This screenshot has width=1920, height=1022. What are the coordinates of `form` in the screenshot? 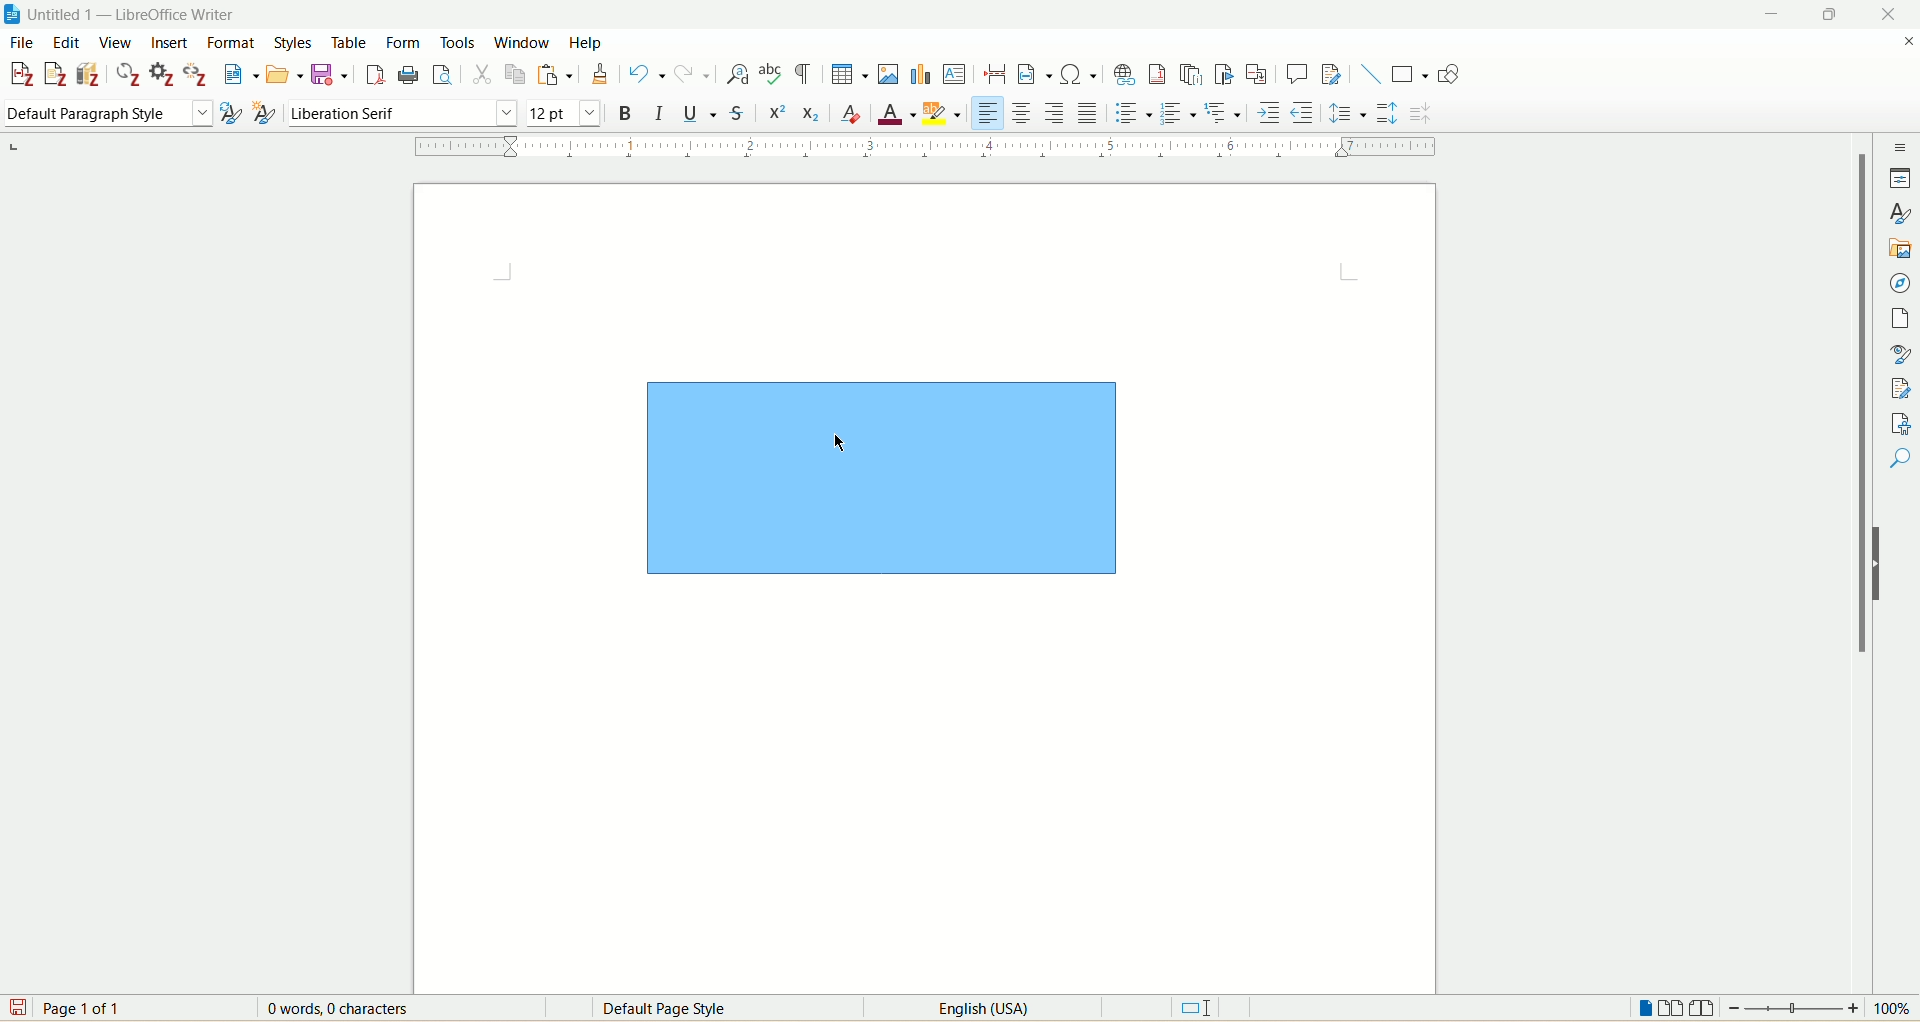 It's located at (405, 42).